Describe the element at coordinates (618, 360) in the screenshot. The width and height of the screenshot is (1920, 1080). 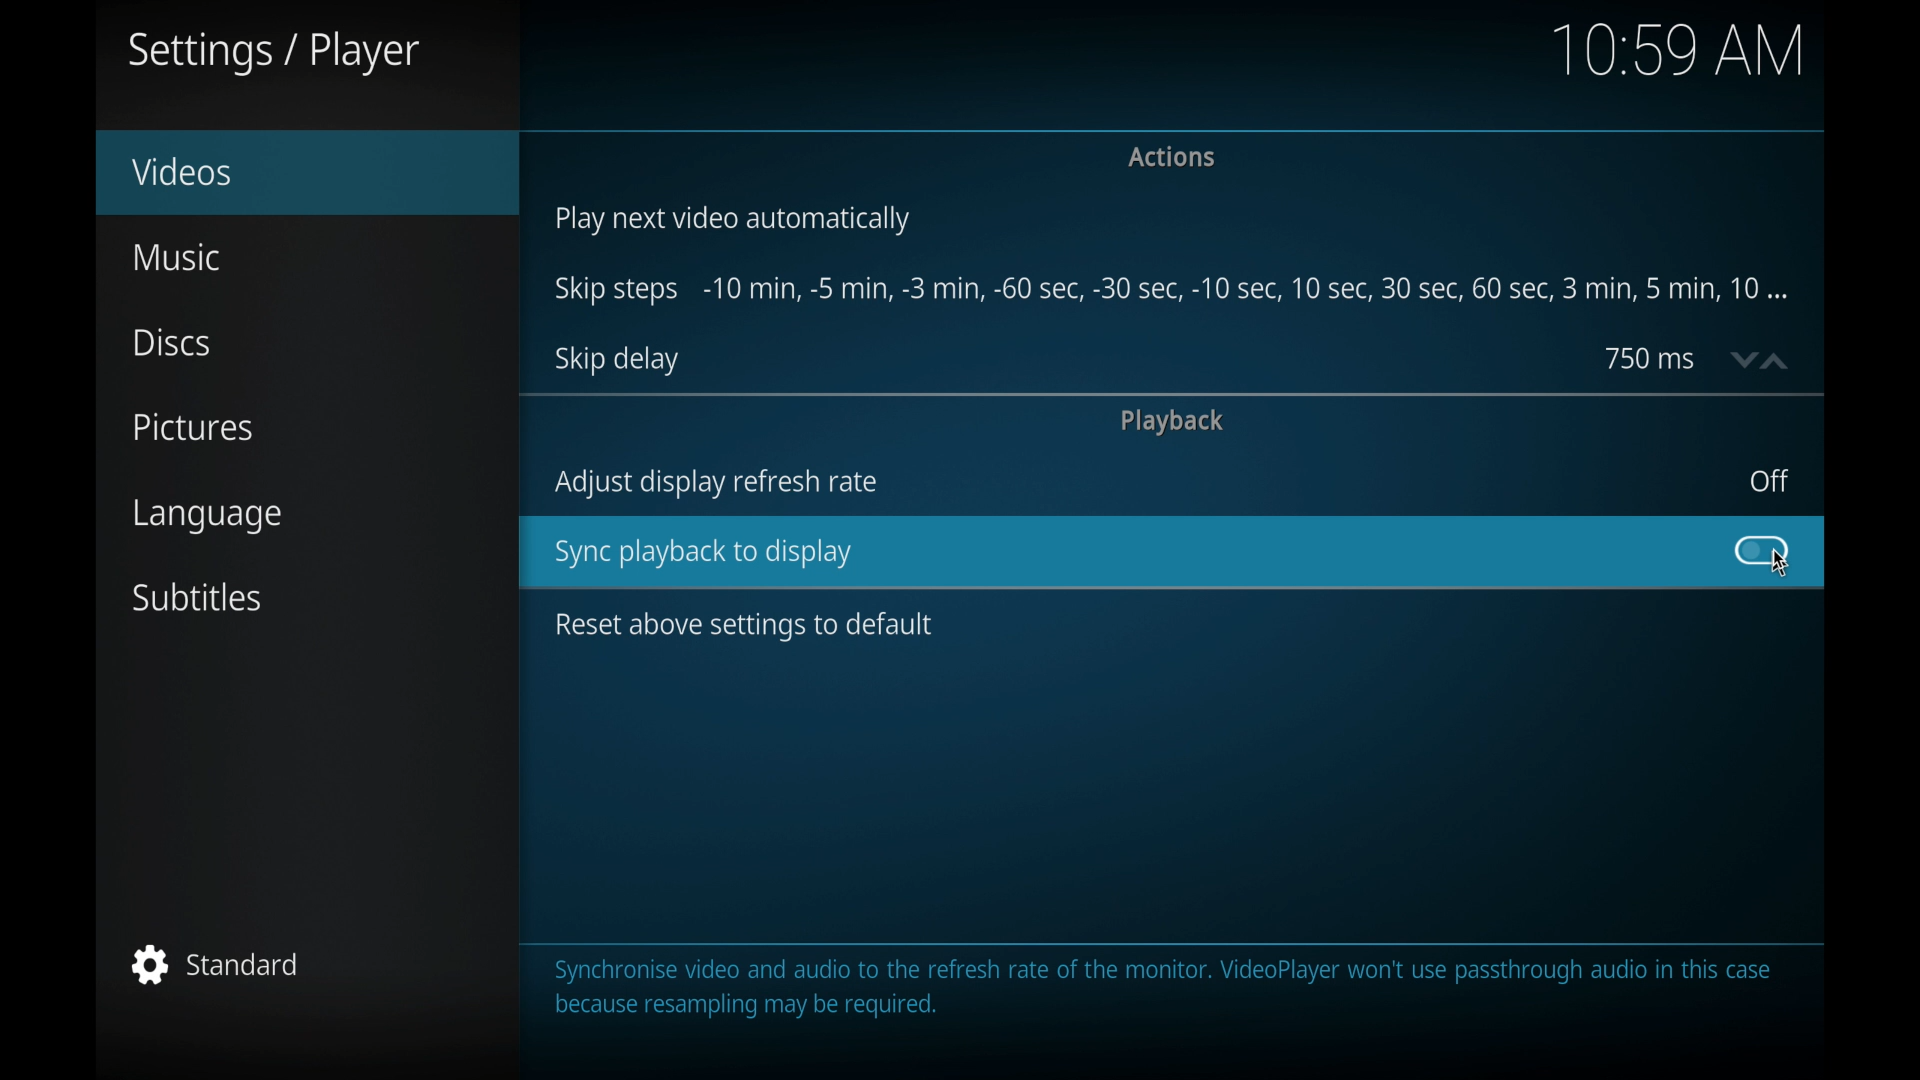
I see `skip delay` at that location.